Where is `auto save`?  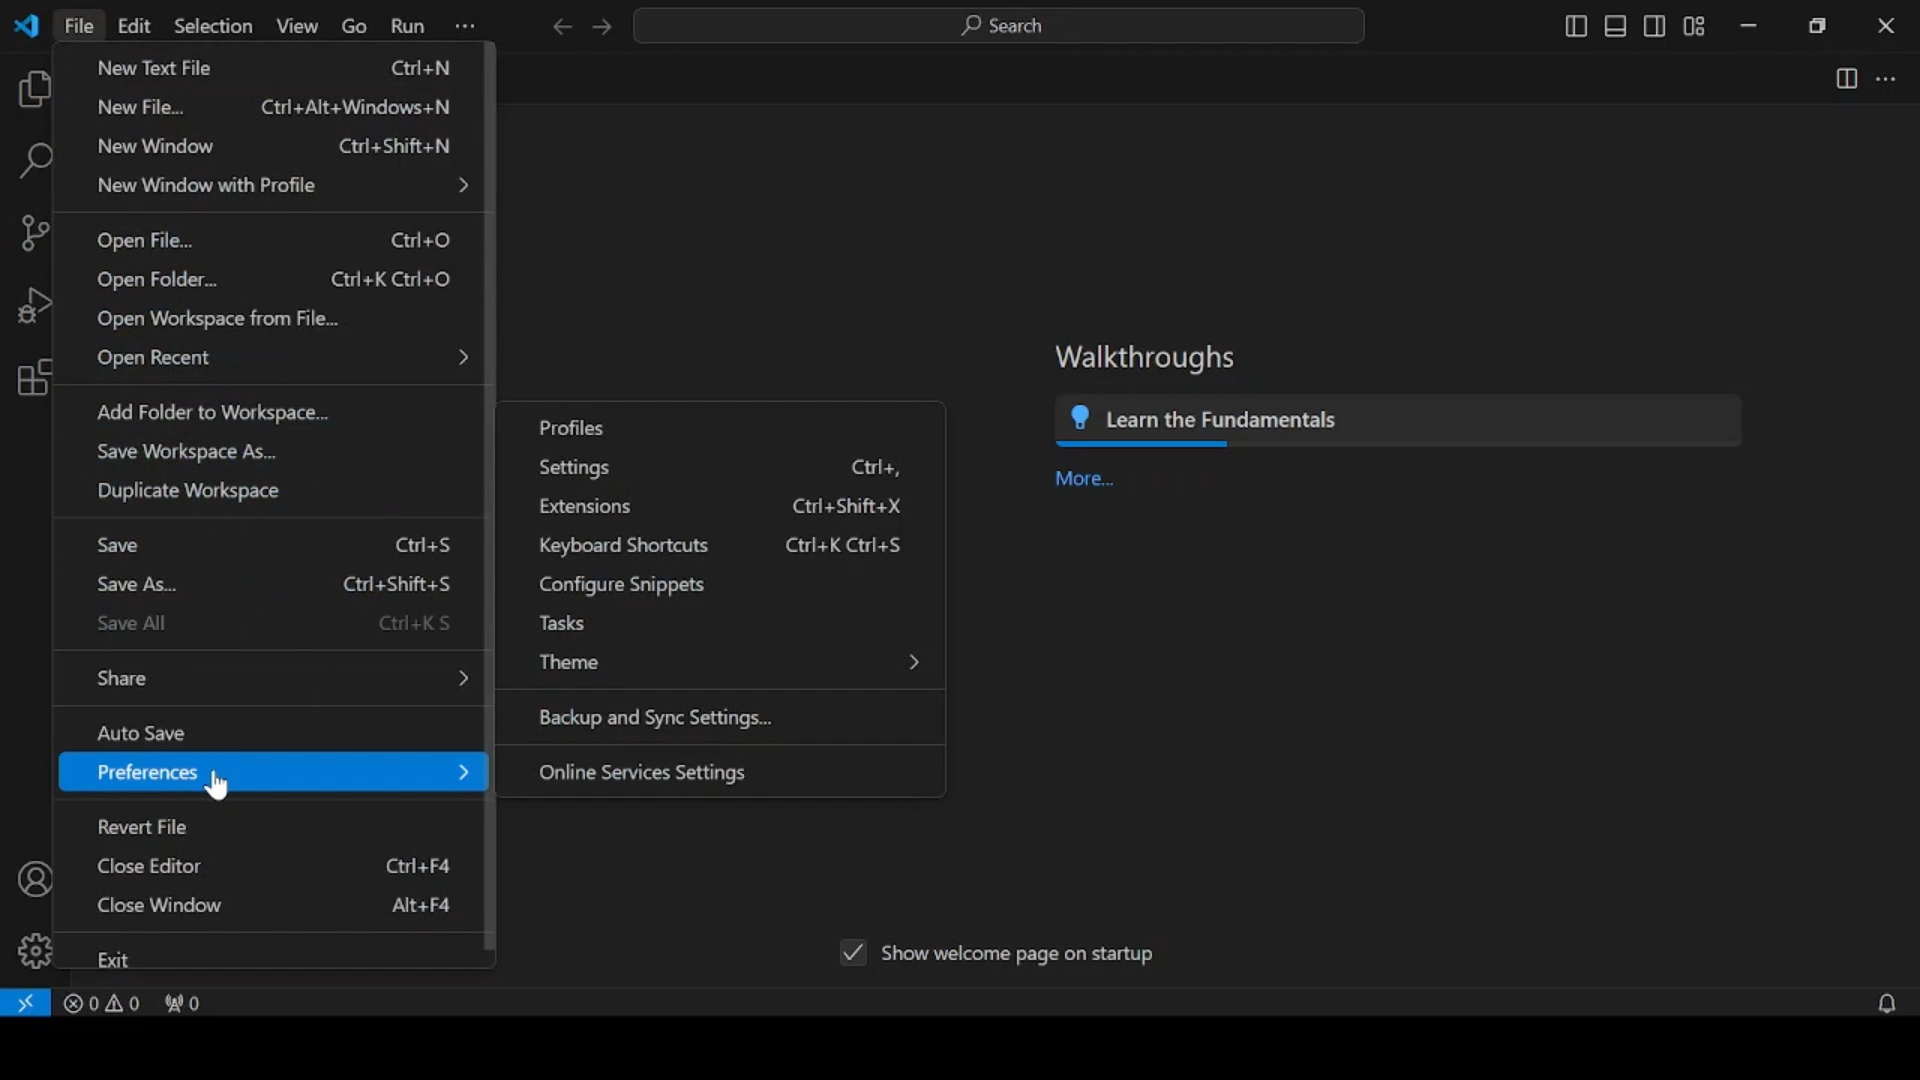 auto save is located at coordinates (143, 732).